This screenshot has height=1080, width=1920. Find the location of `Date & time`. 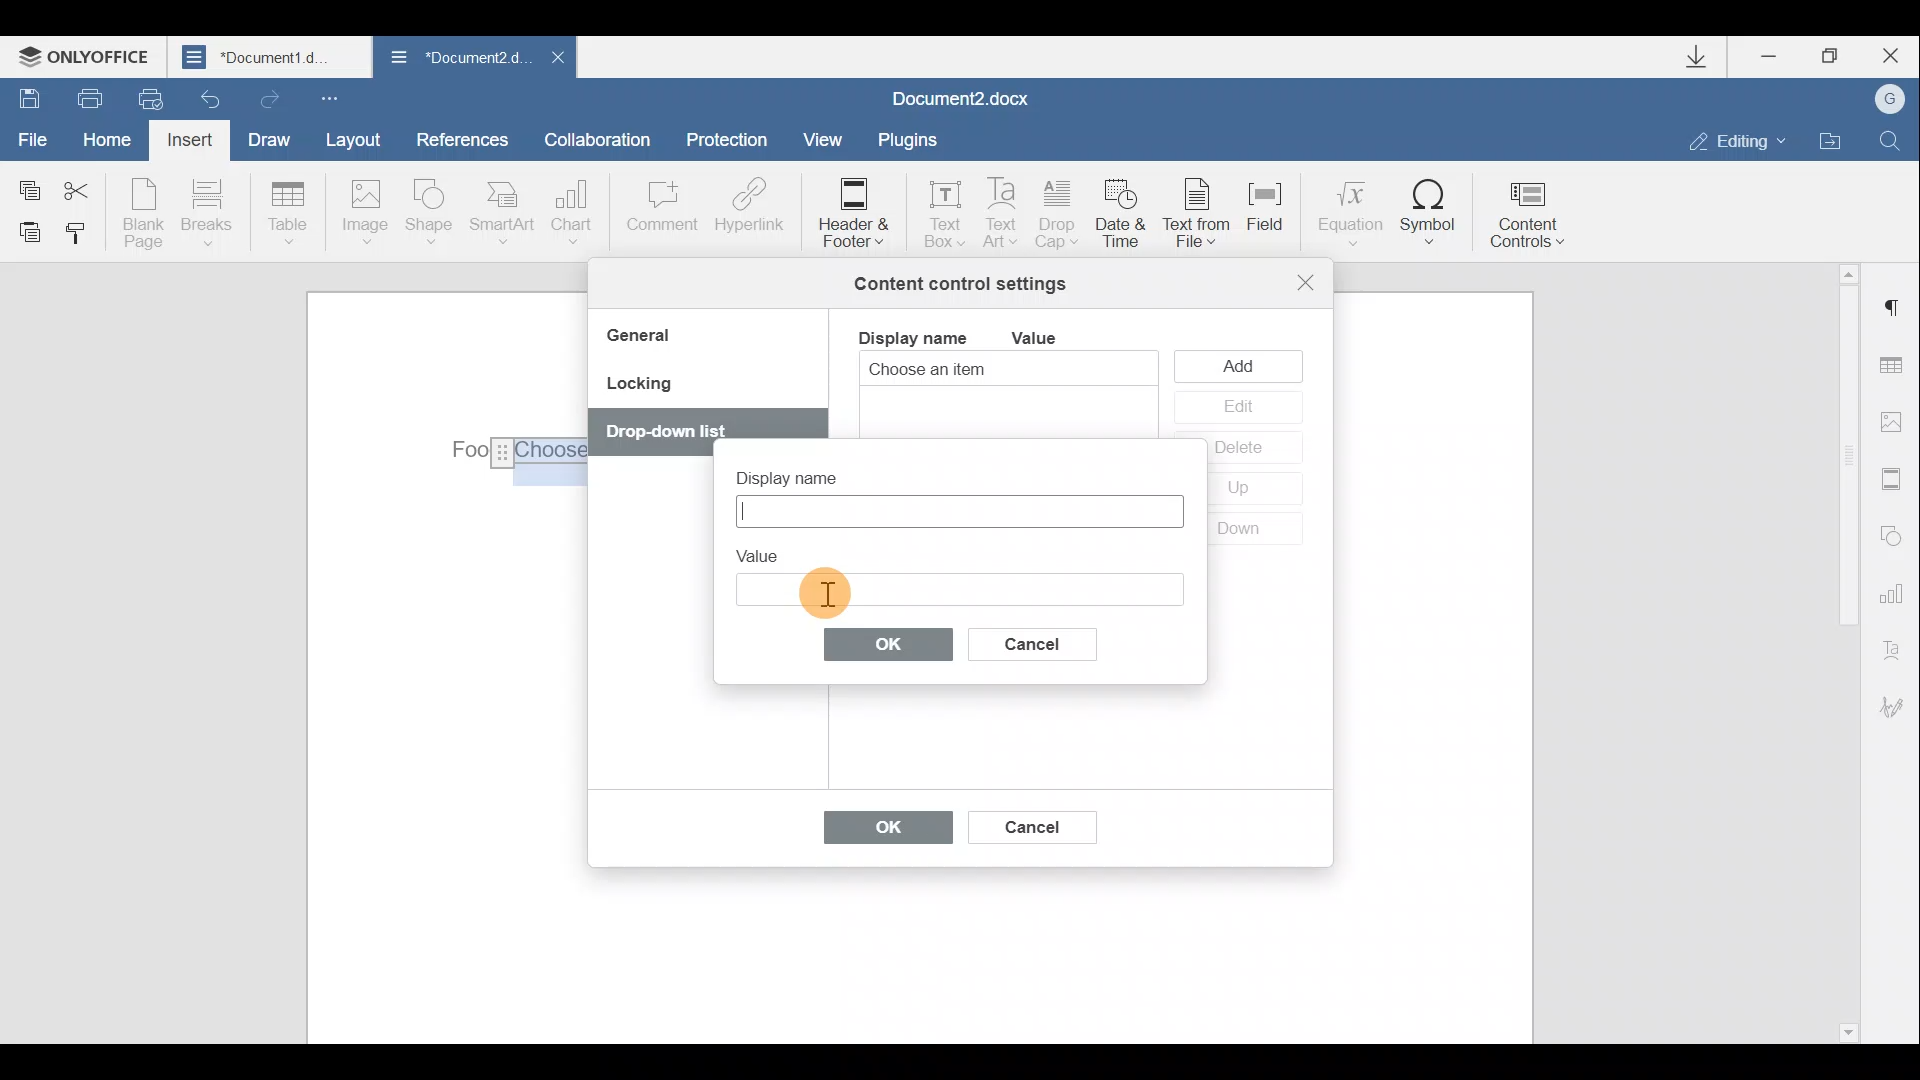

Date & time is located at coordinates (1124, 217).